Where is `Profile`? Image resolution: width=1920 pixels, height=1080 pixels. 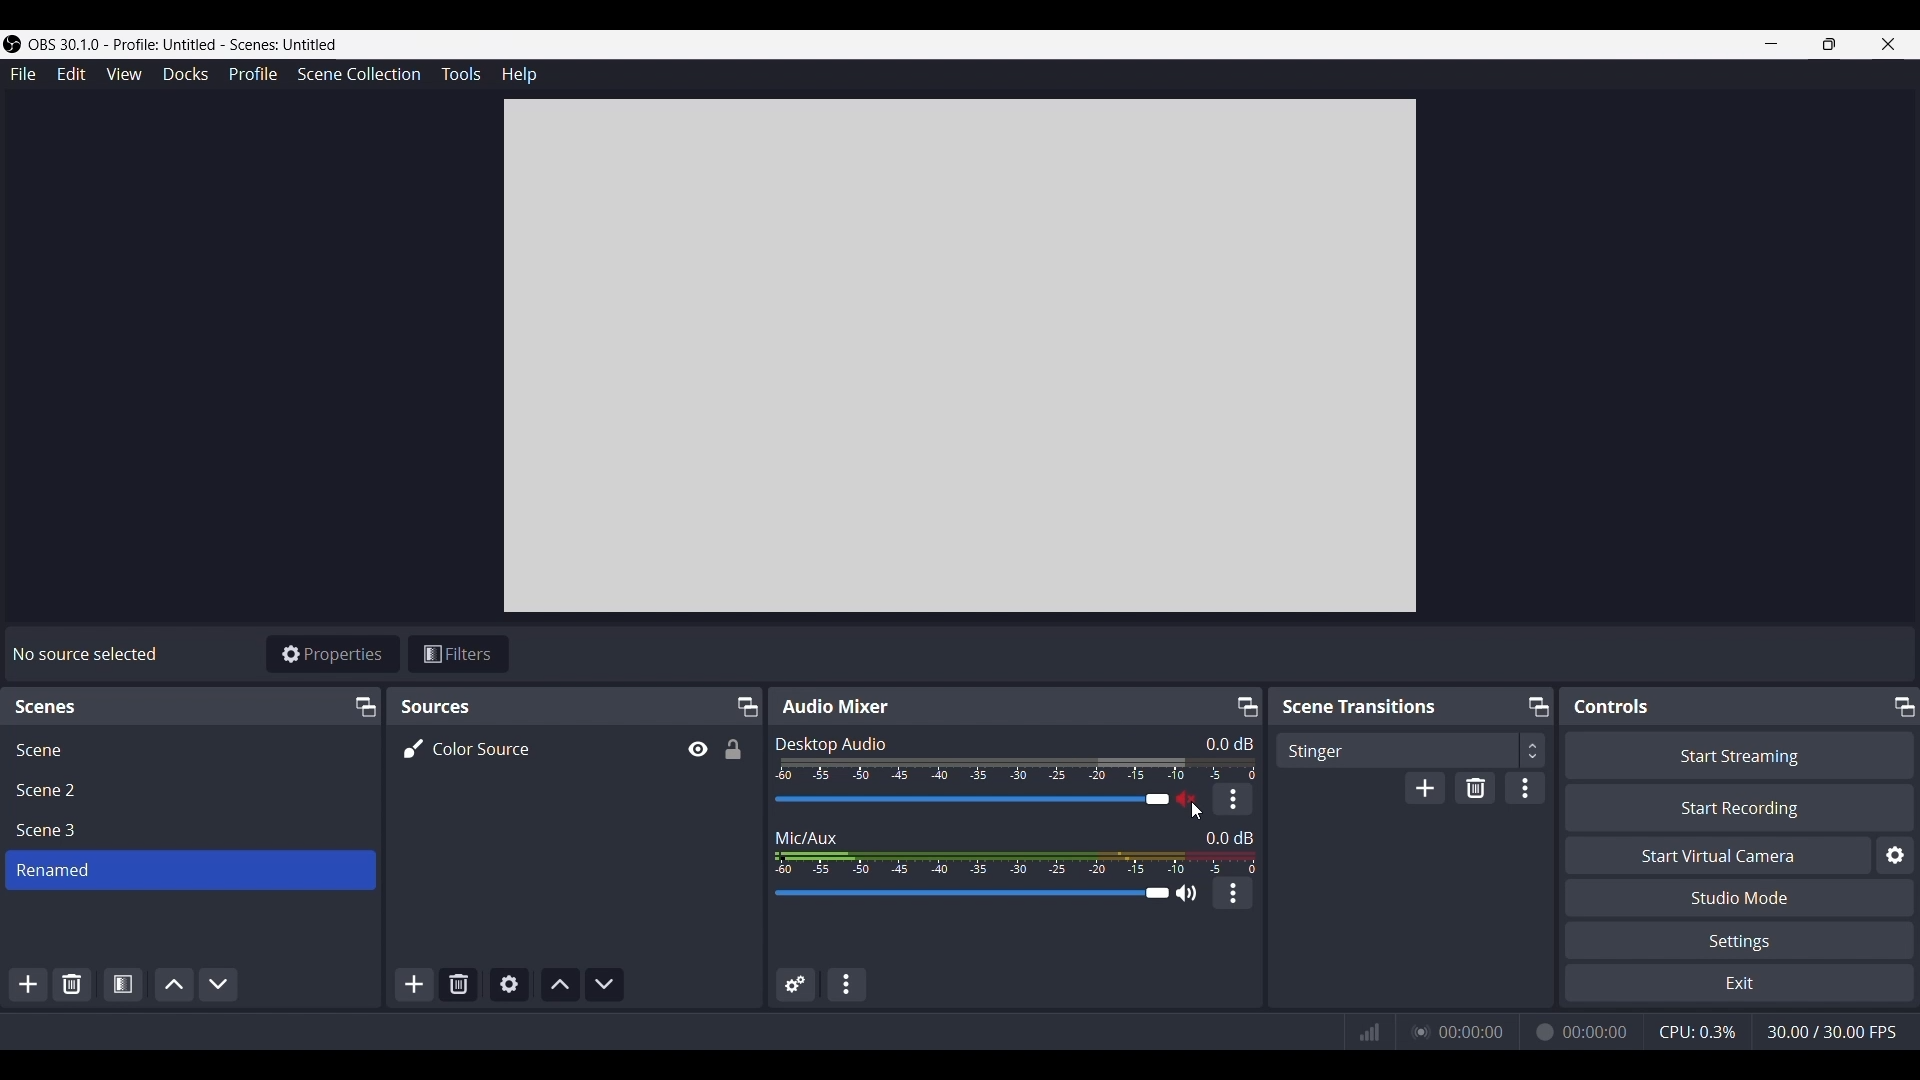 Profile is located at coordinates (252, 75).